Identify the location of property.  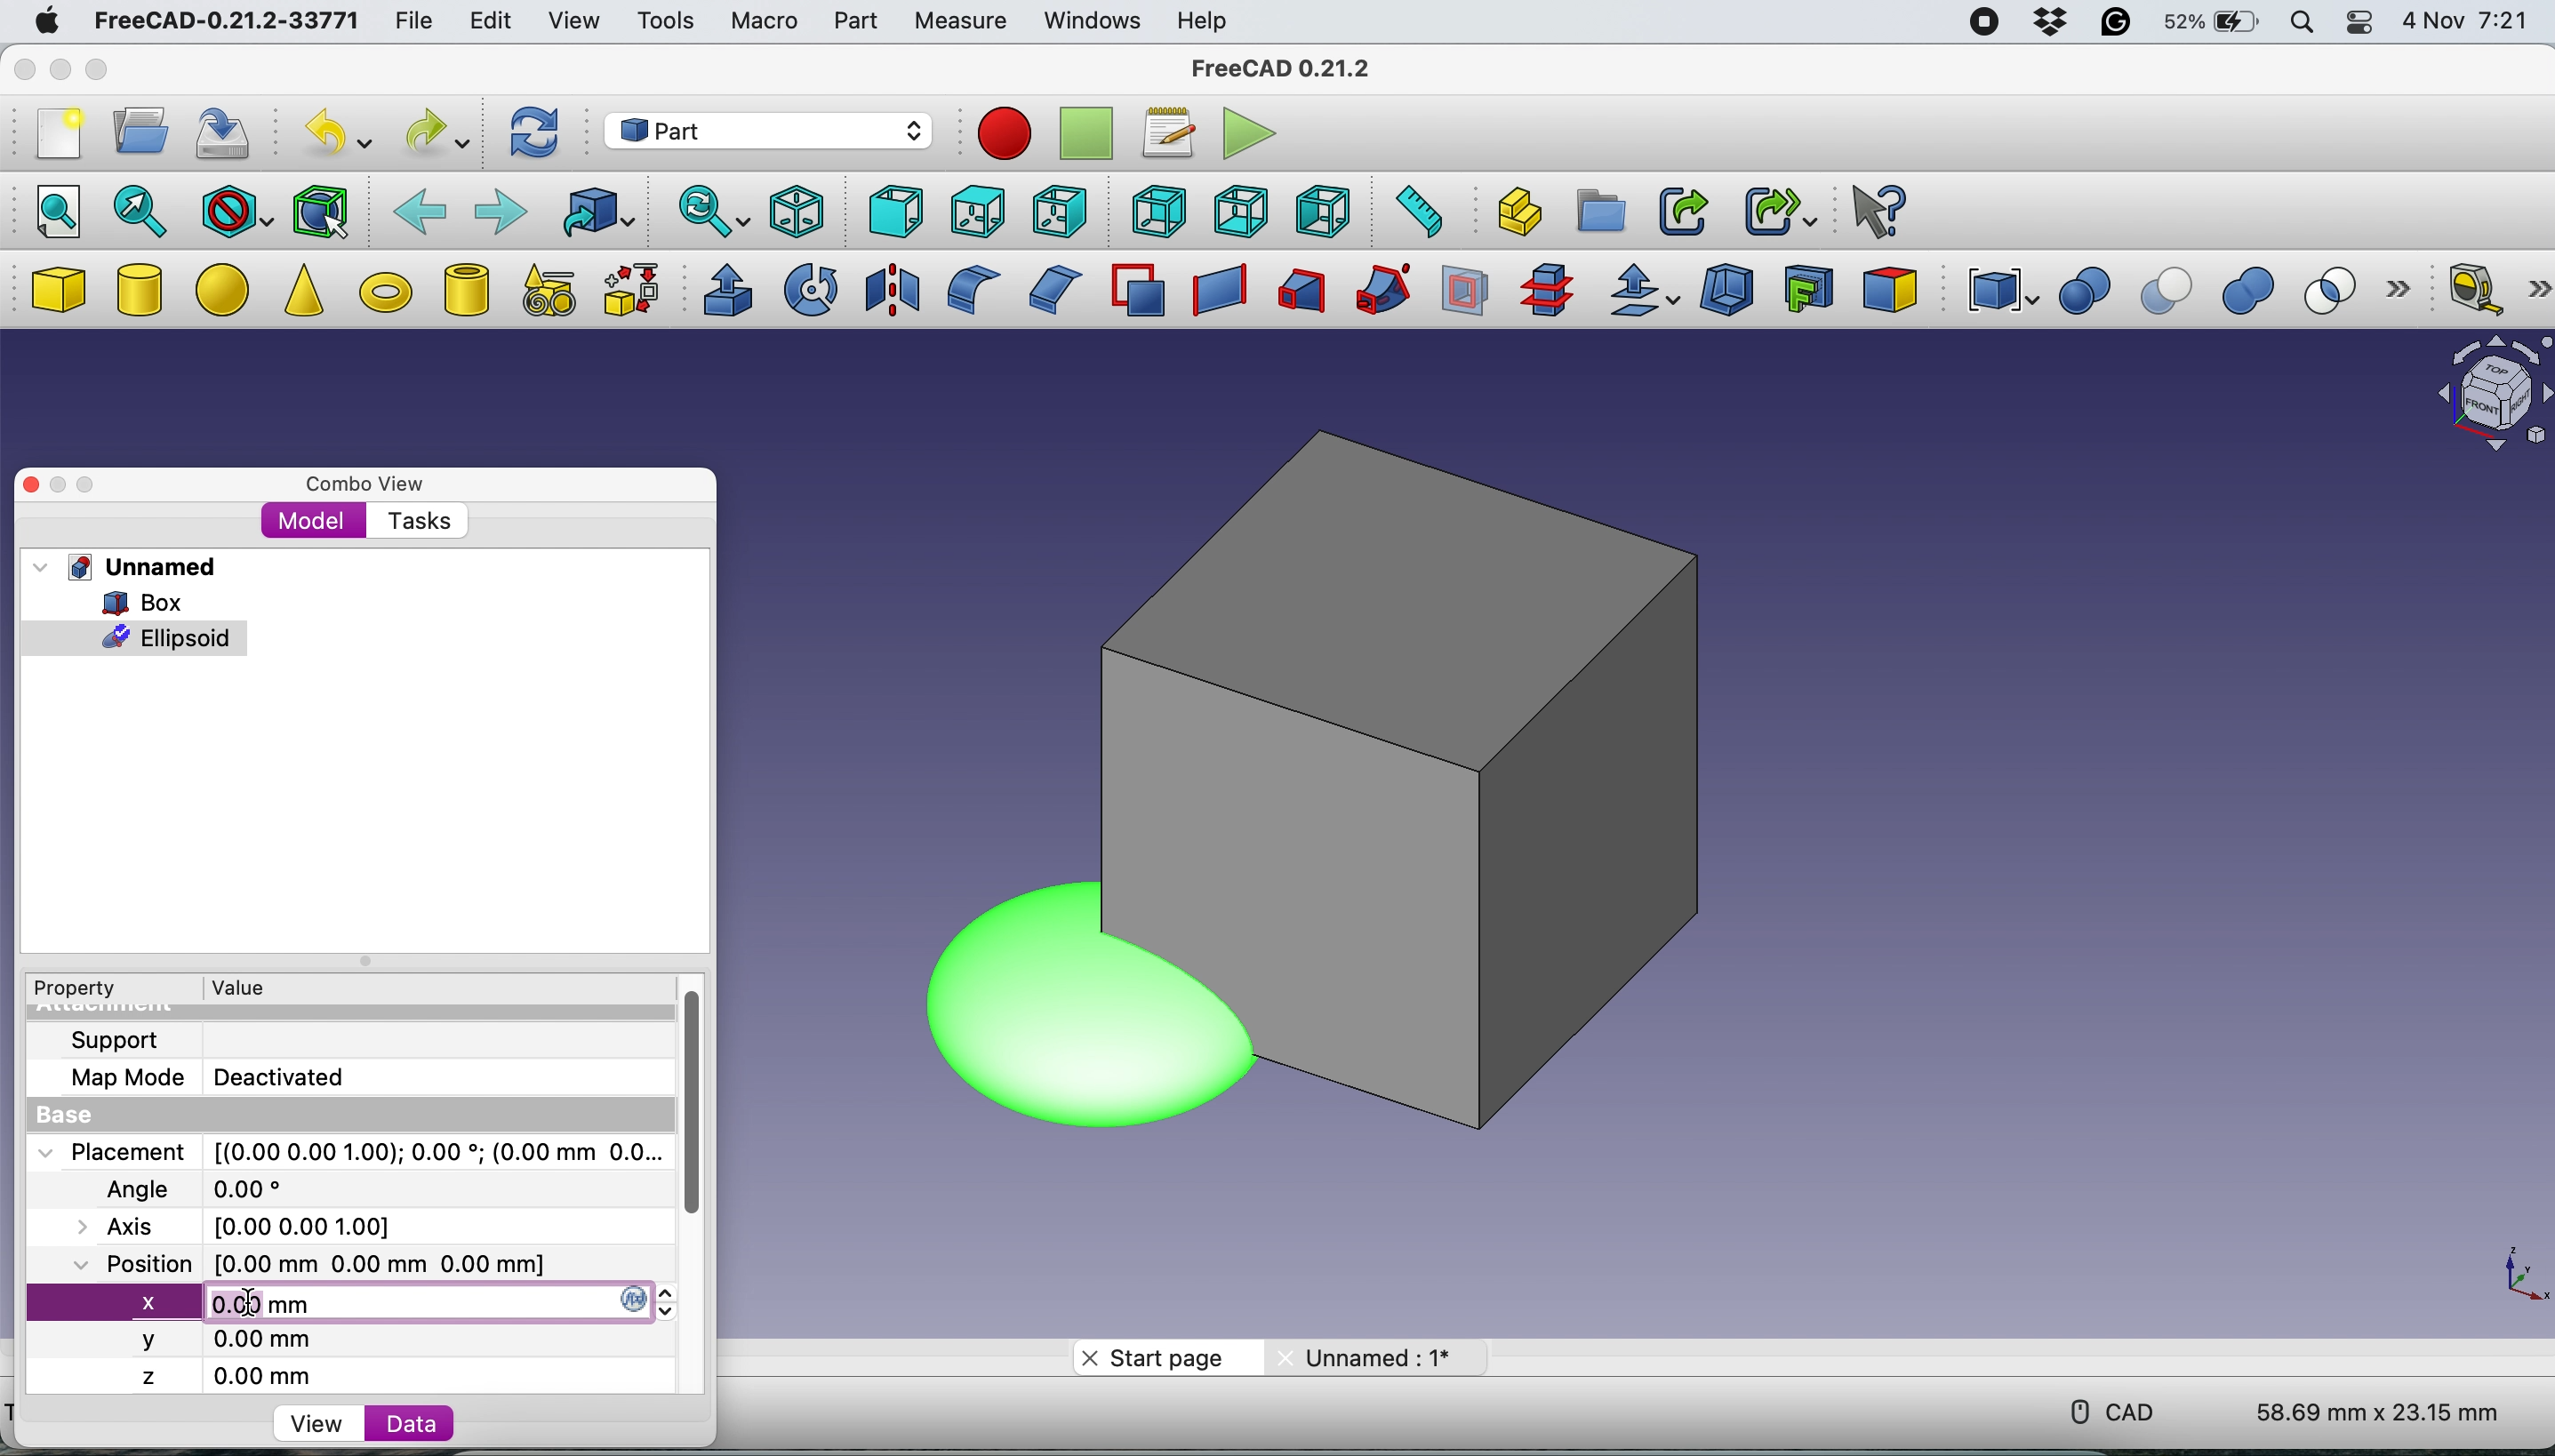
(72, 990).